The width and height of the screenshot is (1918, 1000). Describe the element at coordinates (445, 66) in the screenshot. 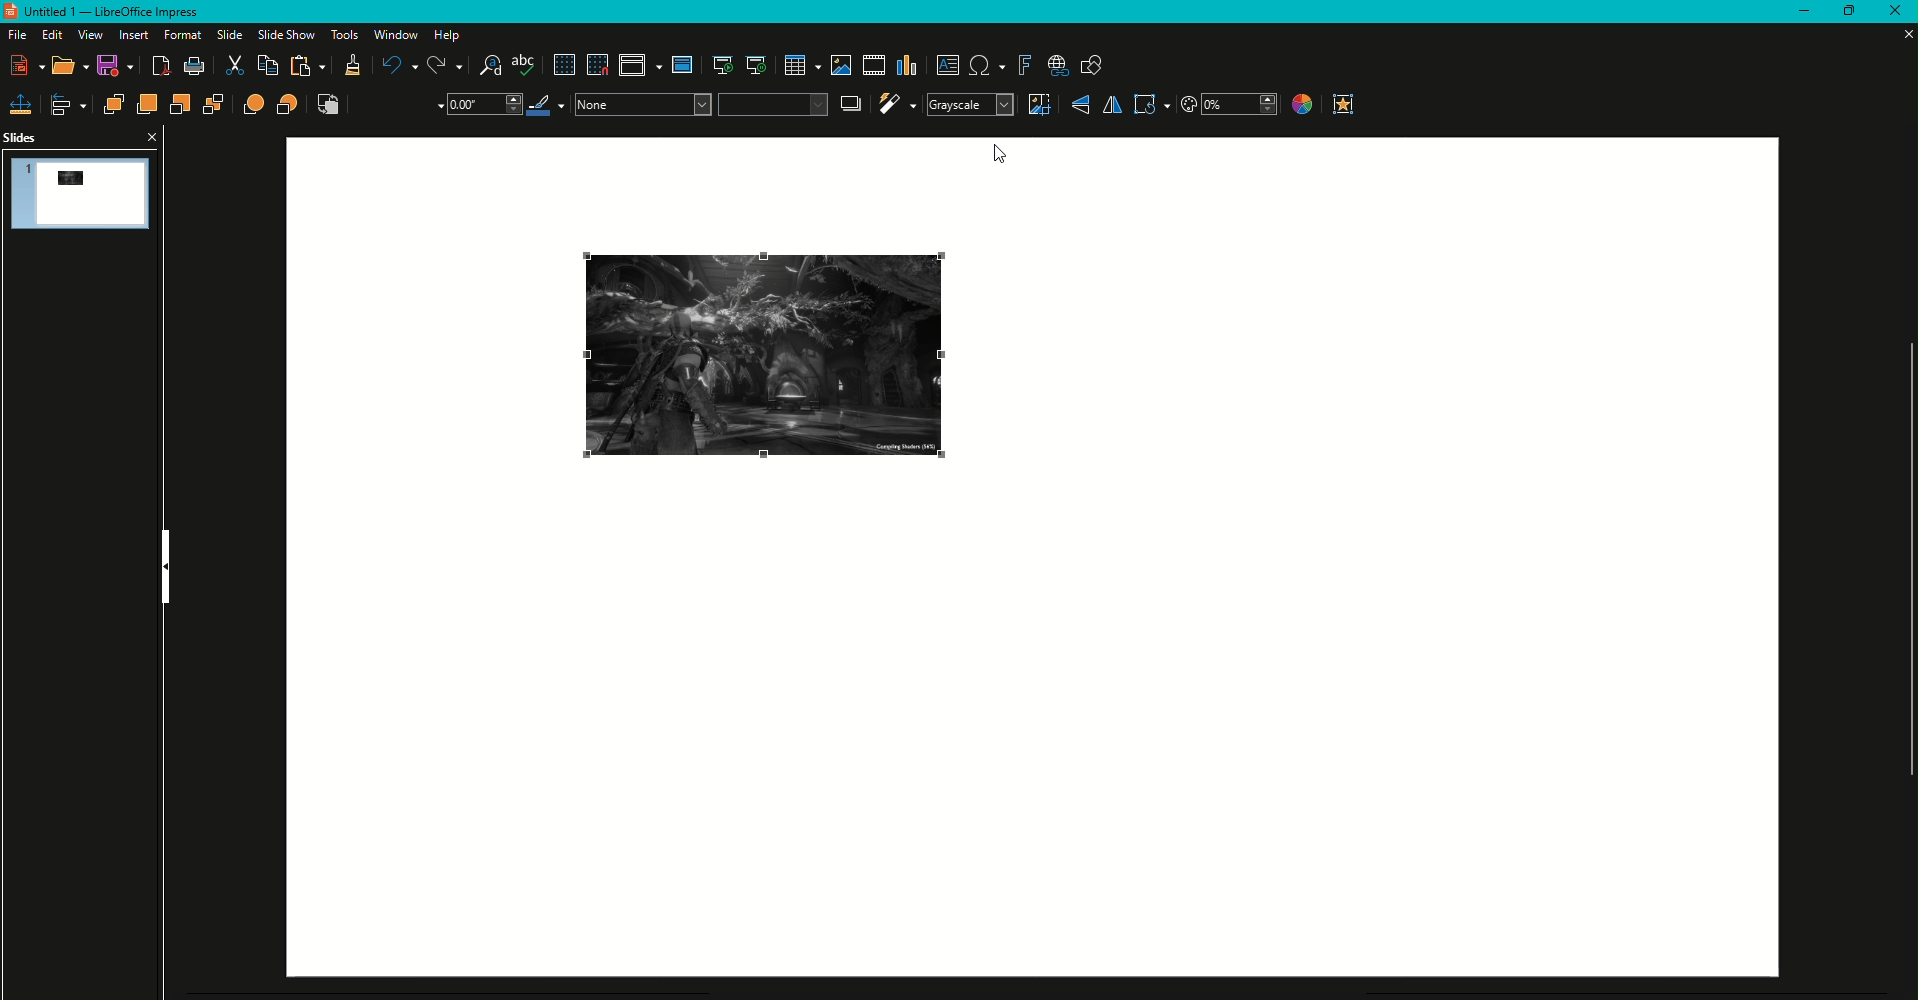

I see `Redo` at that location.